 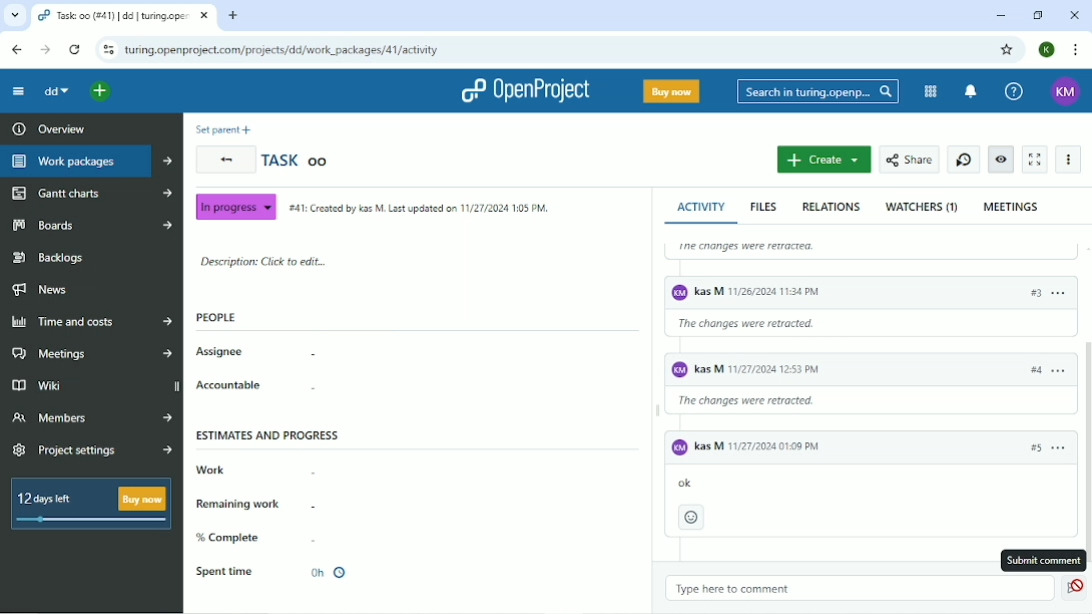 I want to click on Reload this page, so click(x=76, y=50).